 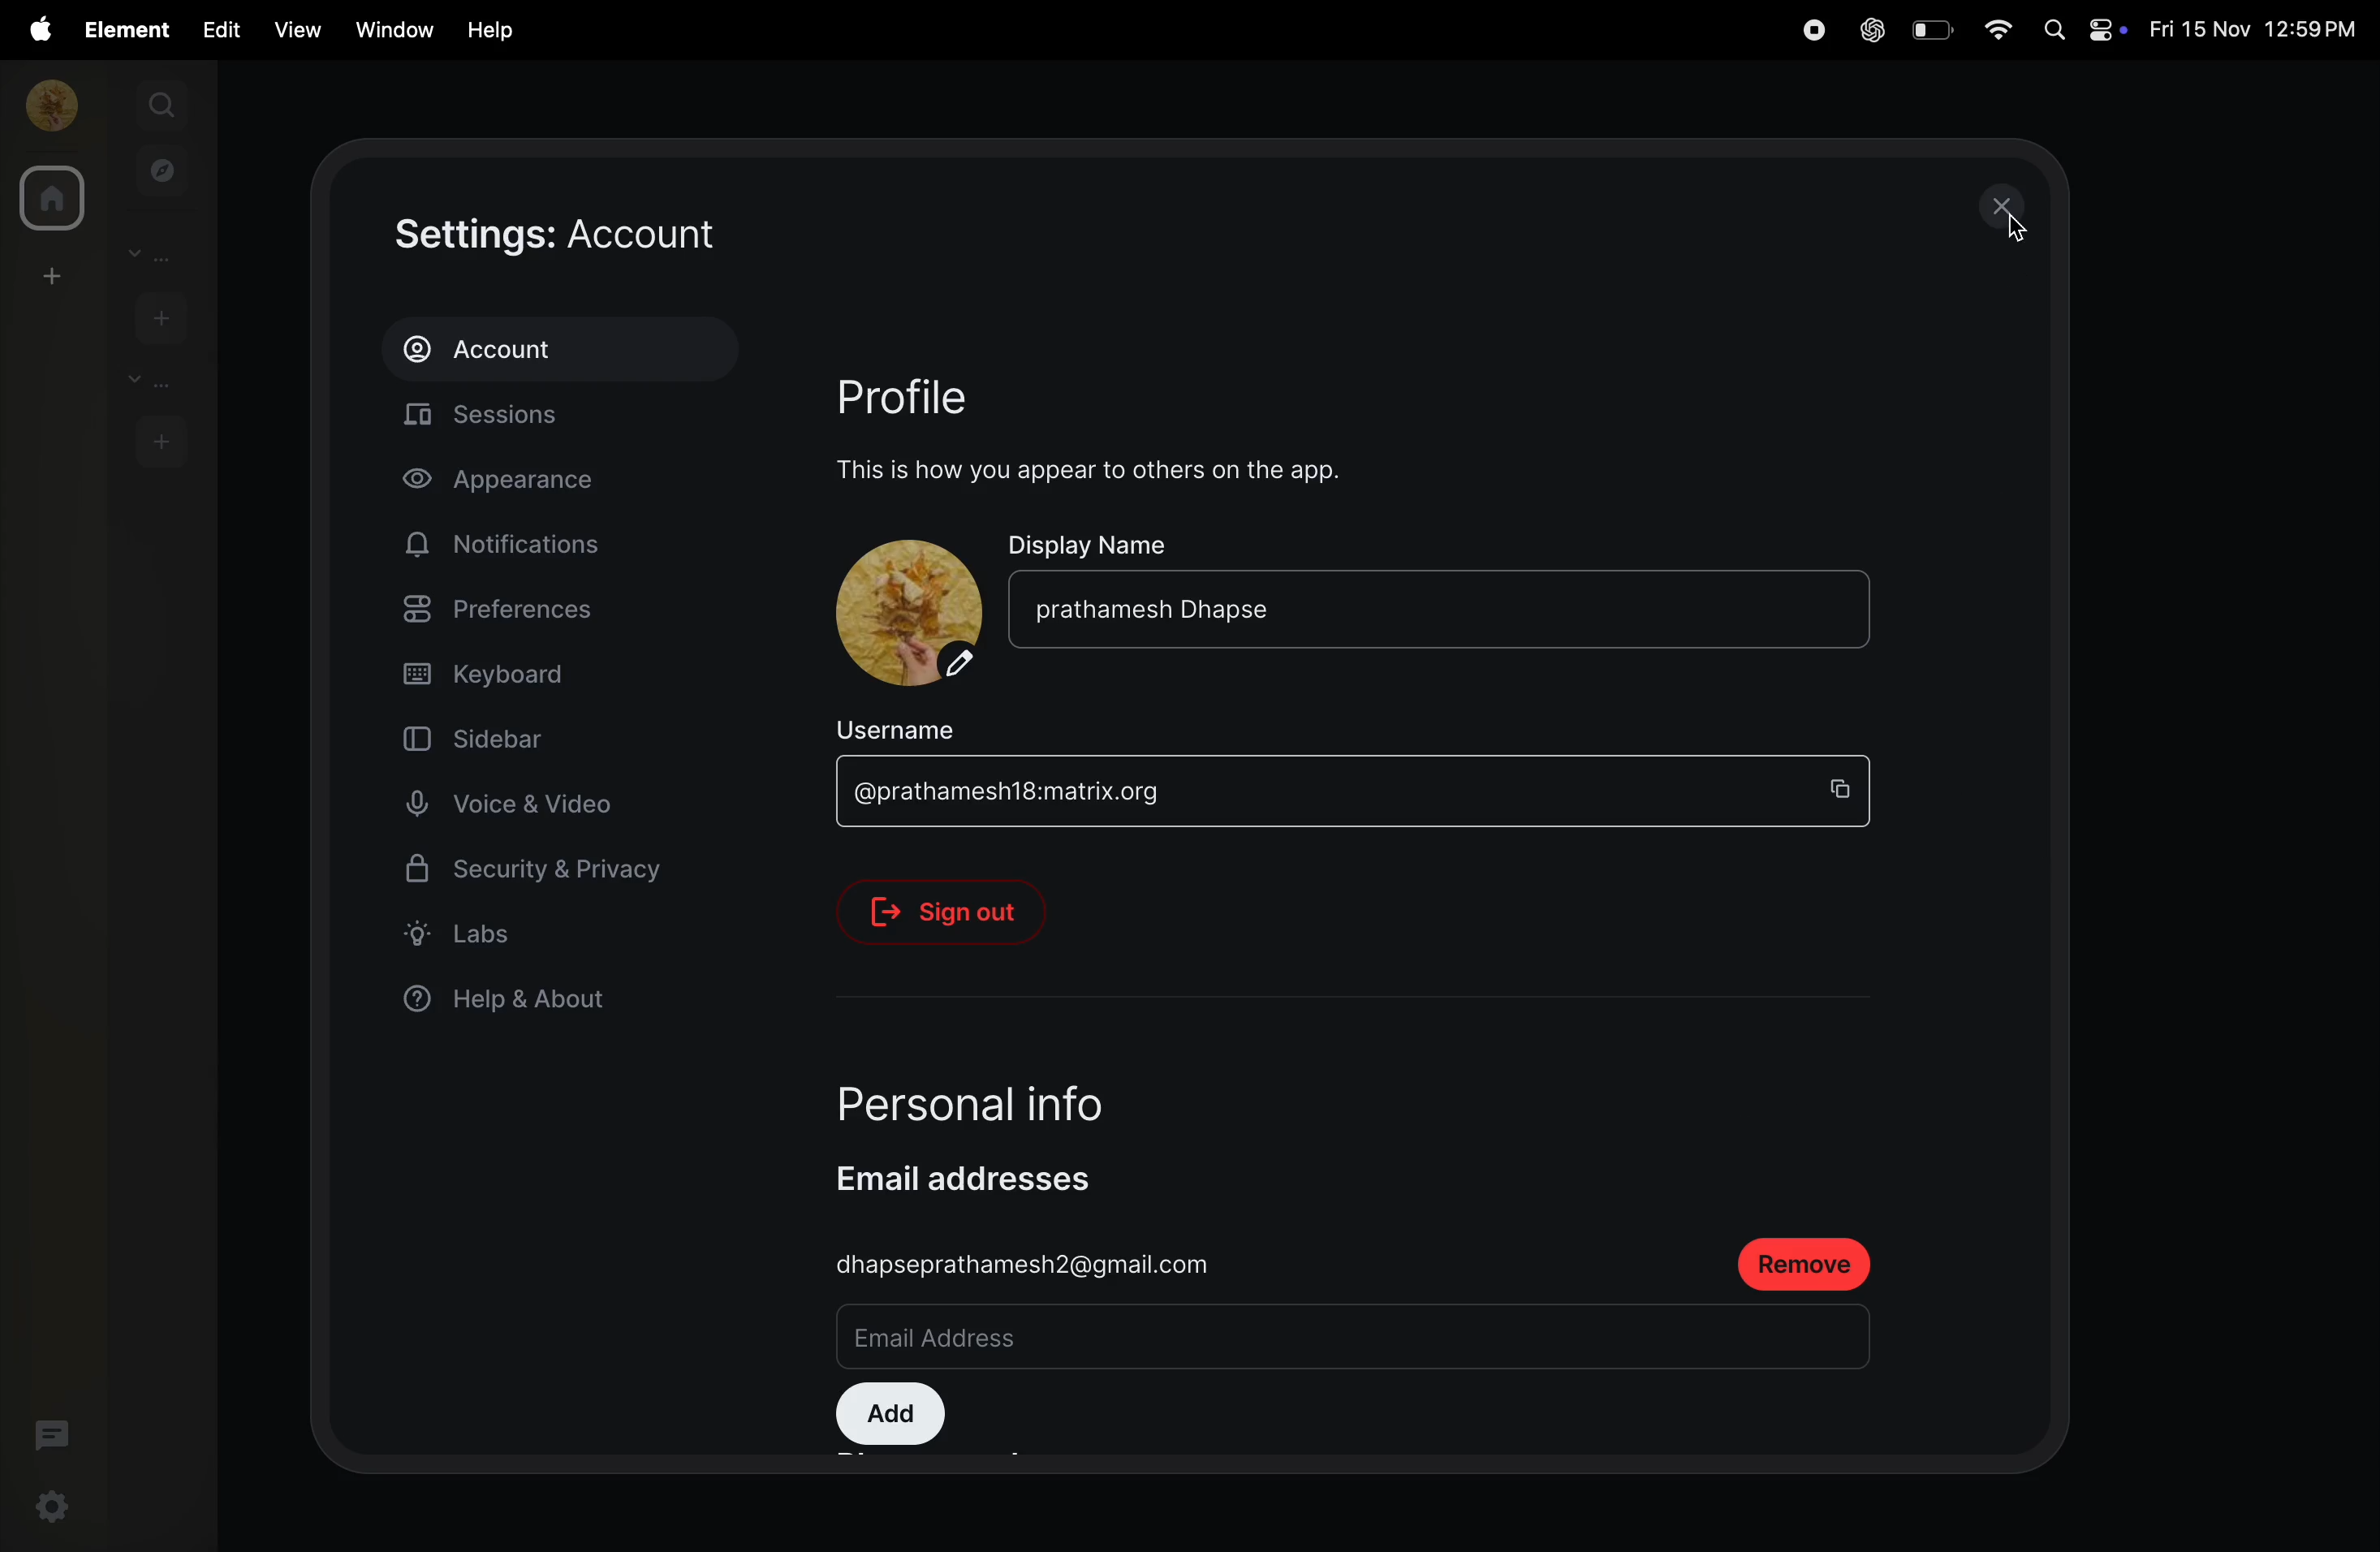 What do you see at coordinates (1366, 606) in the screenshot?
I see `name` at bounding box center [1366, 606].